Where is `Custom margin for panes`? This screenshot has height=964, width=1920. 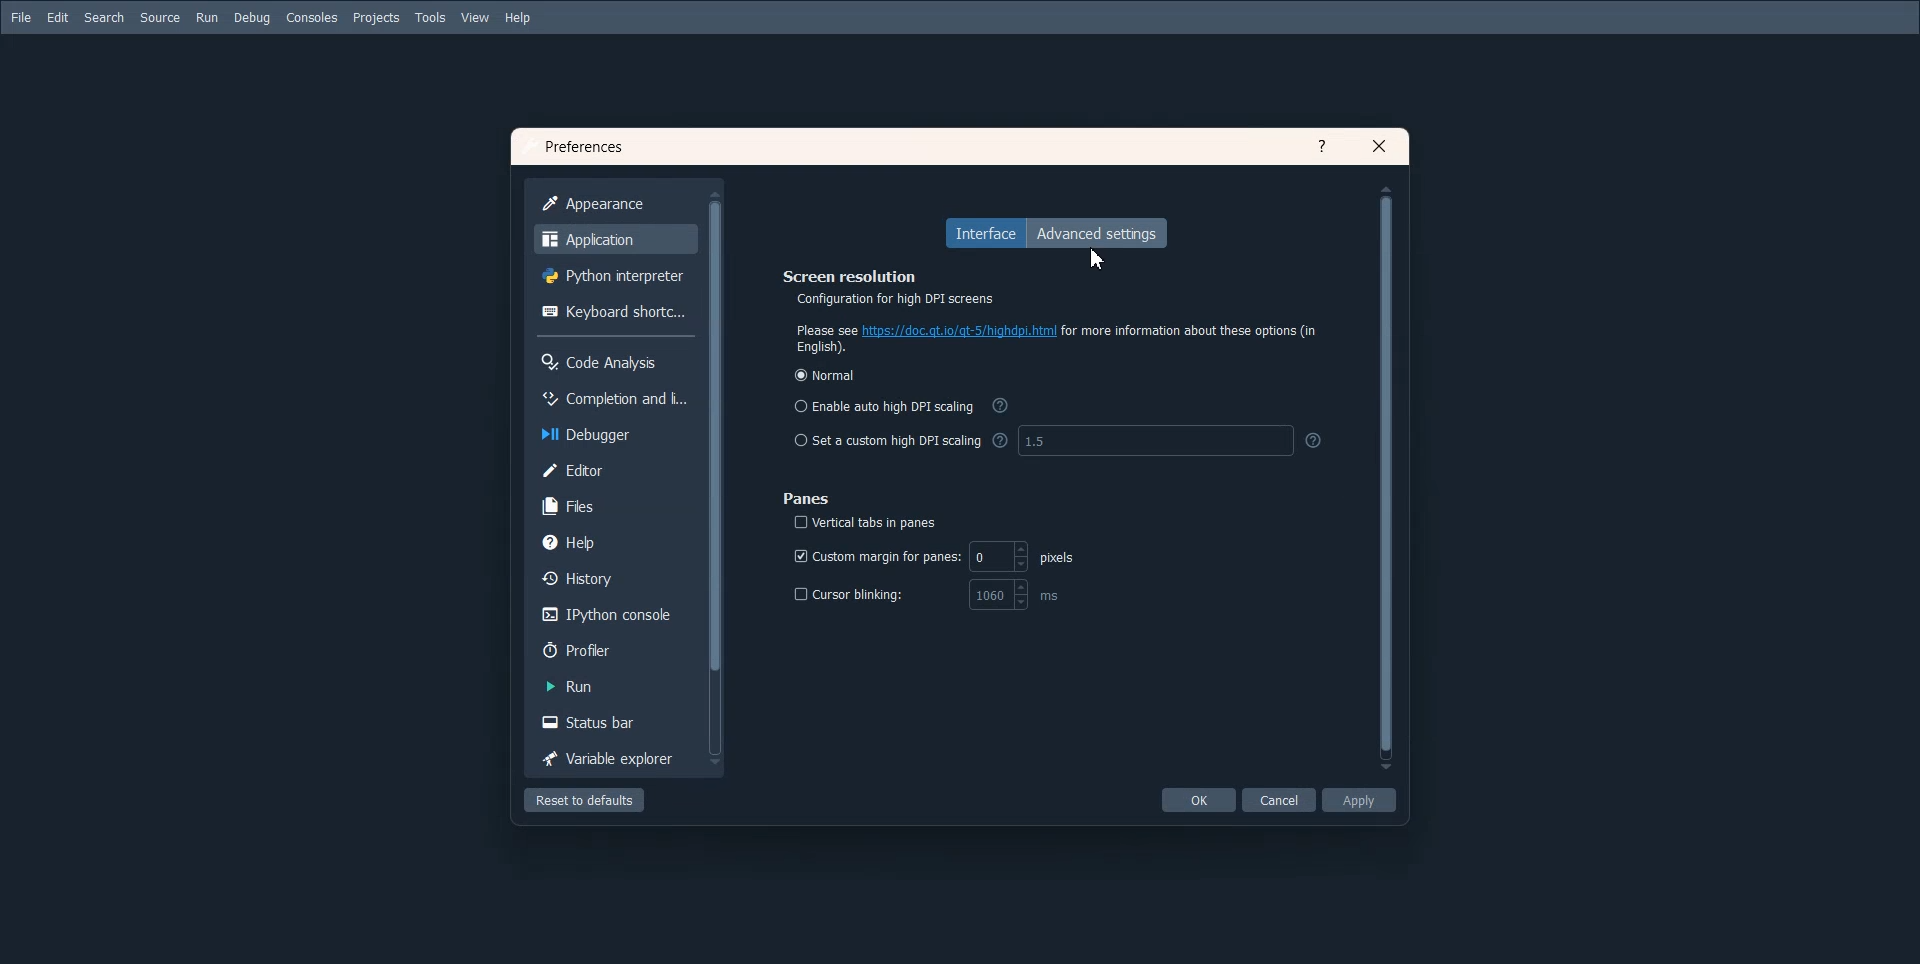
Custom margin for panes is located at coordinates (934, 556).